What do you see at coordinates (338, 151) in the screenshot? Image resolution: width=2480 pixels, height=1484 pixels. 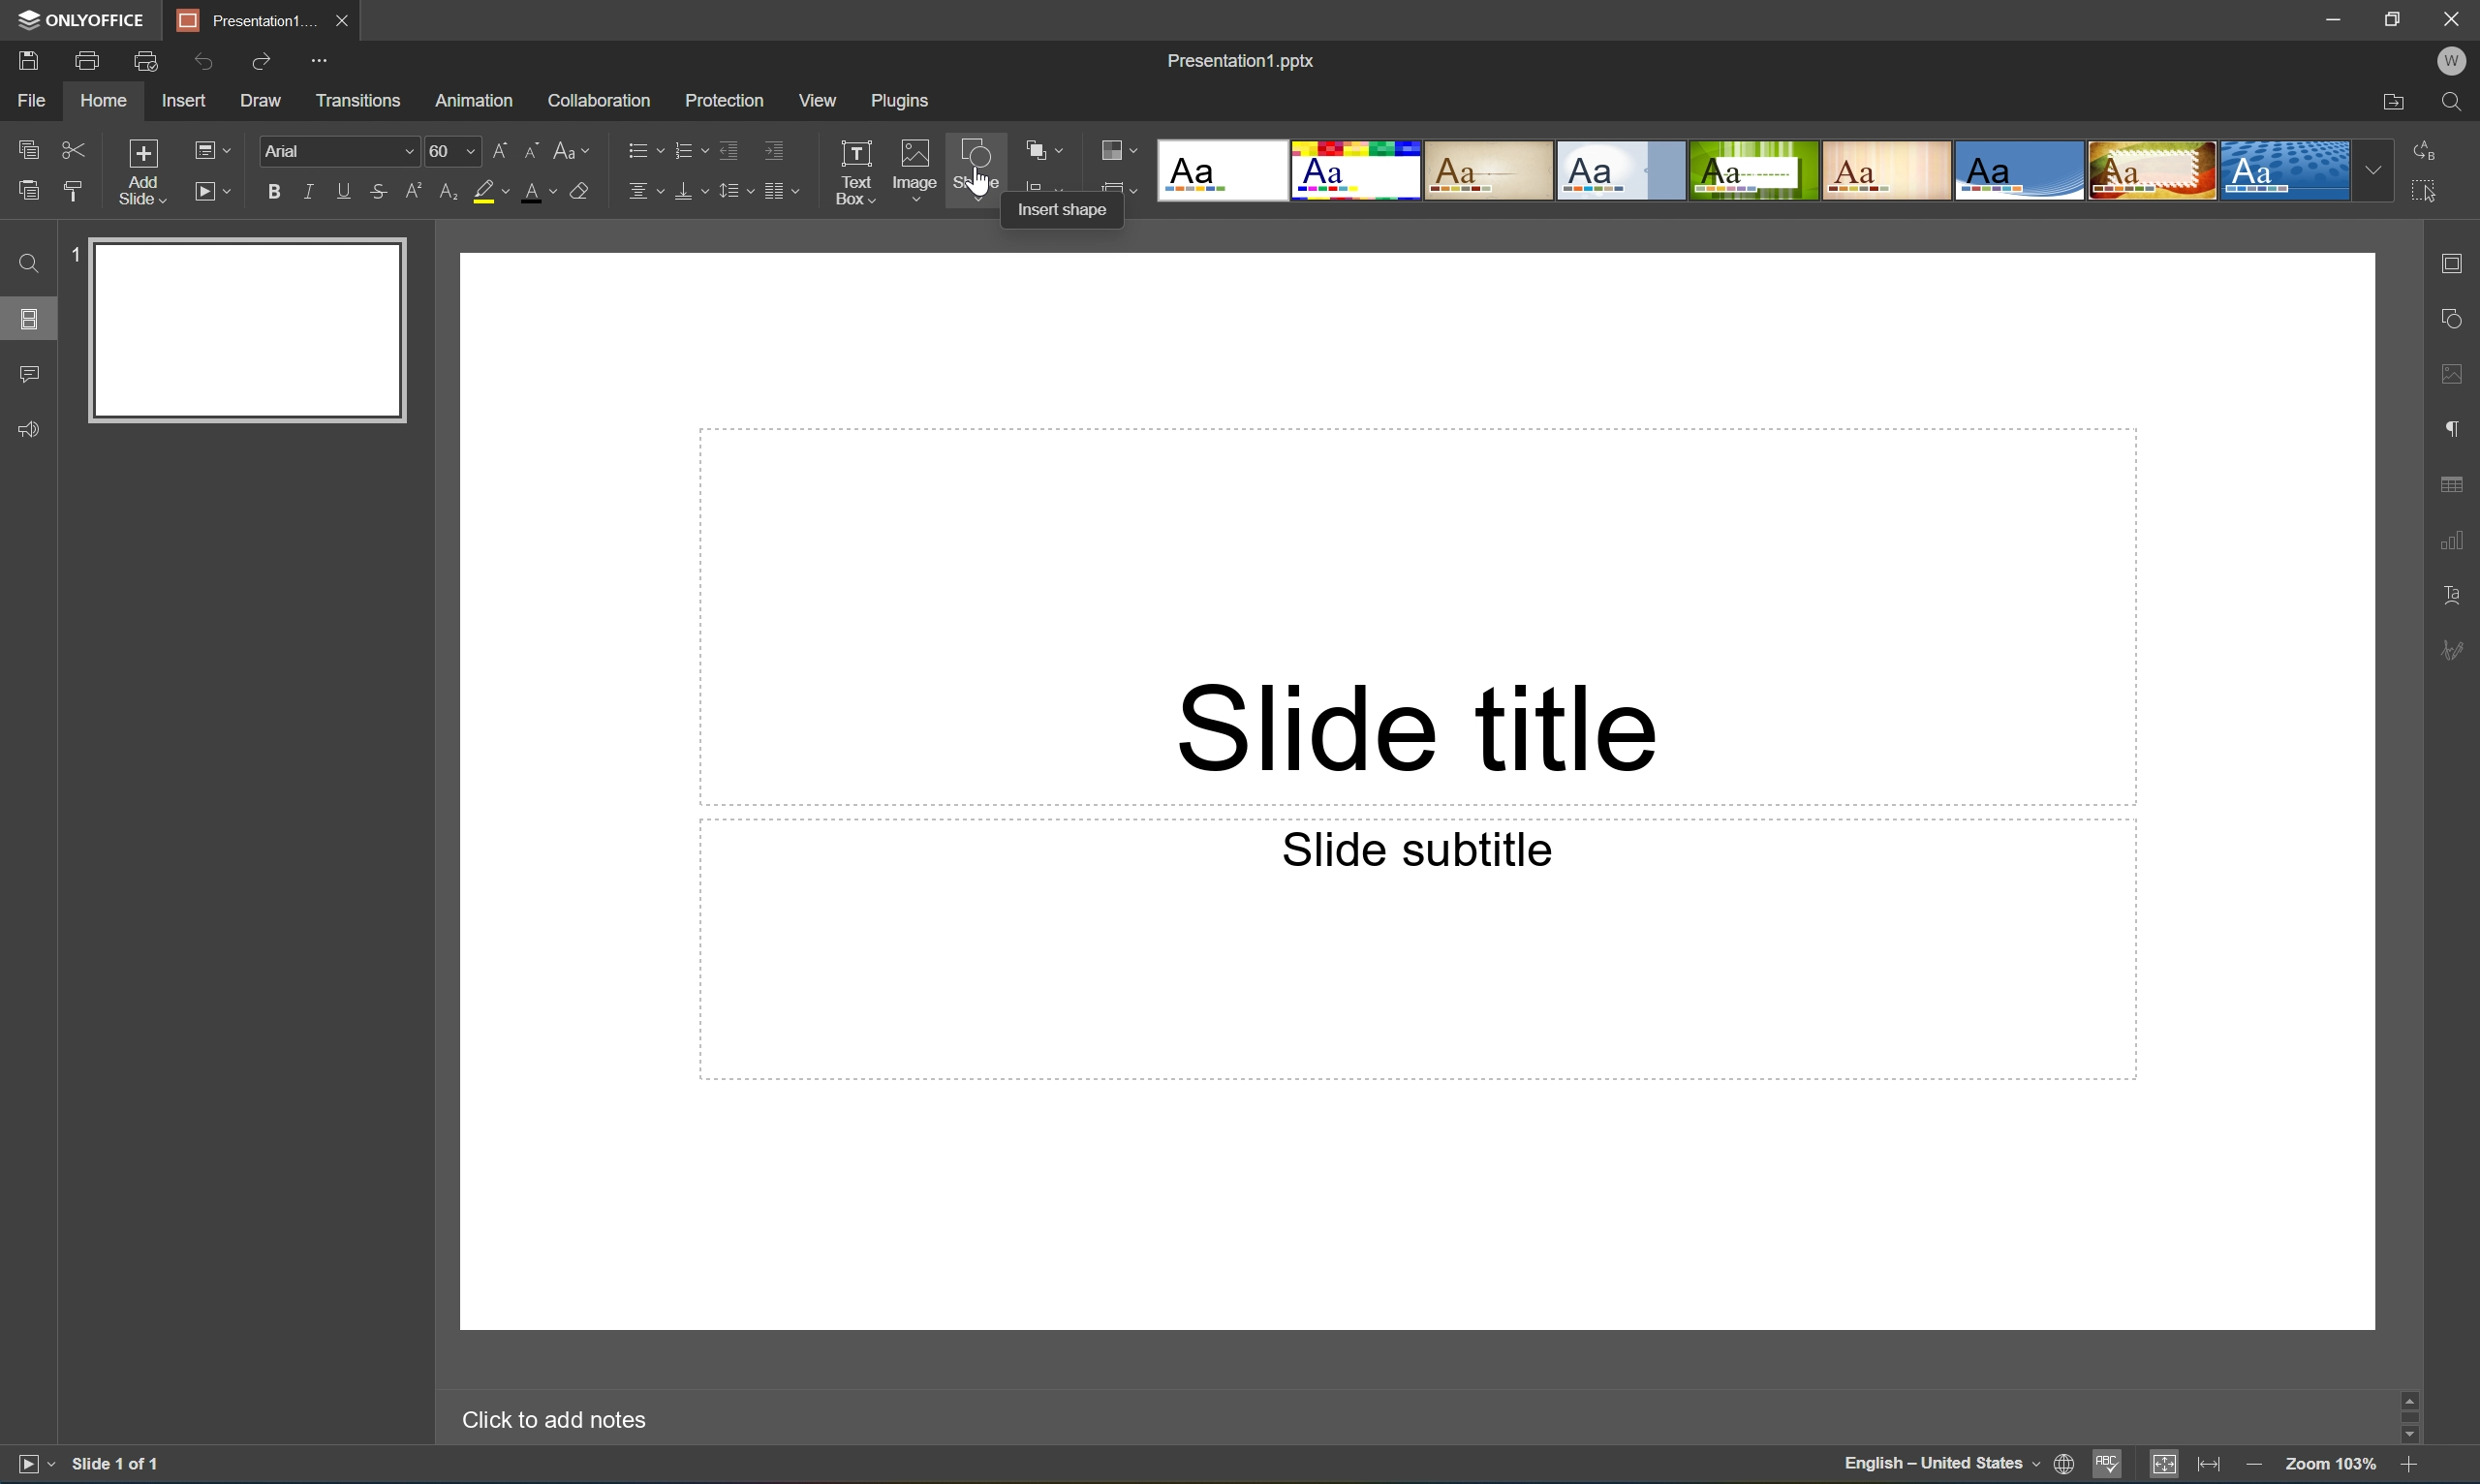 I see `Font` at bounding box center [338, 151].